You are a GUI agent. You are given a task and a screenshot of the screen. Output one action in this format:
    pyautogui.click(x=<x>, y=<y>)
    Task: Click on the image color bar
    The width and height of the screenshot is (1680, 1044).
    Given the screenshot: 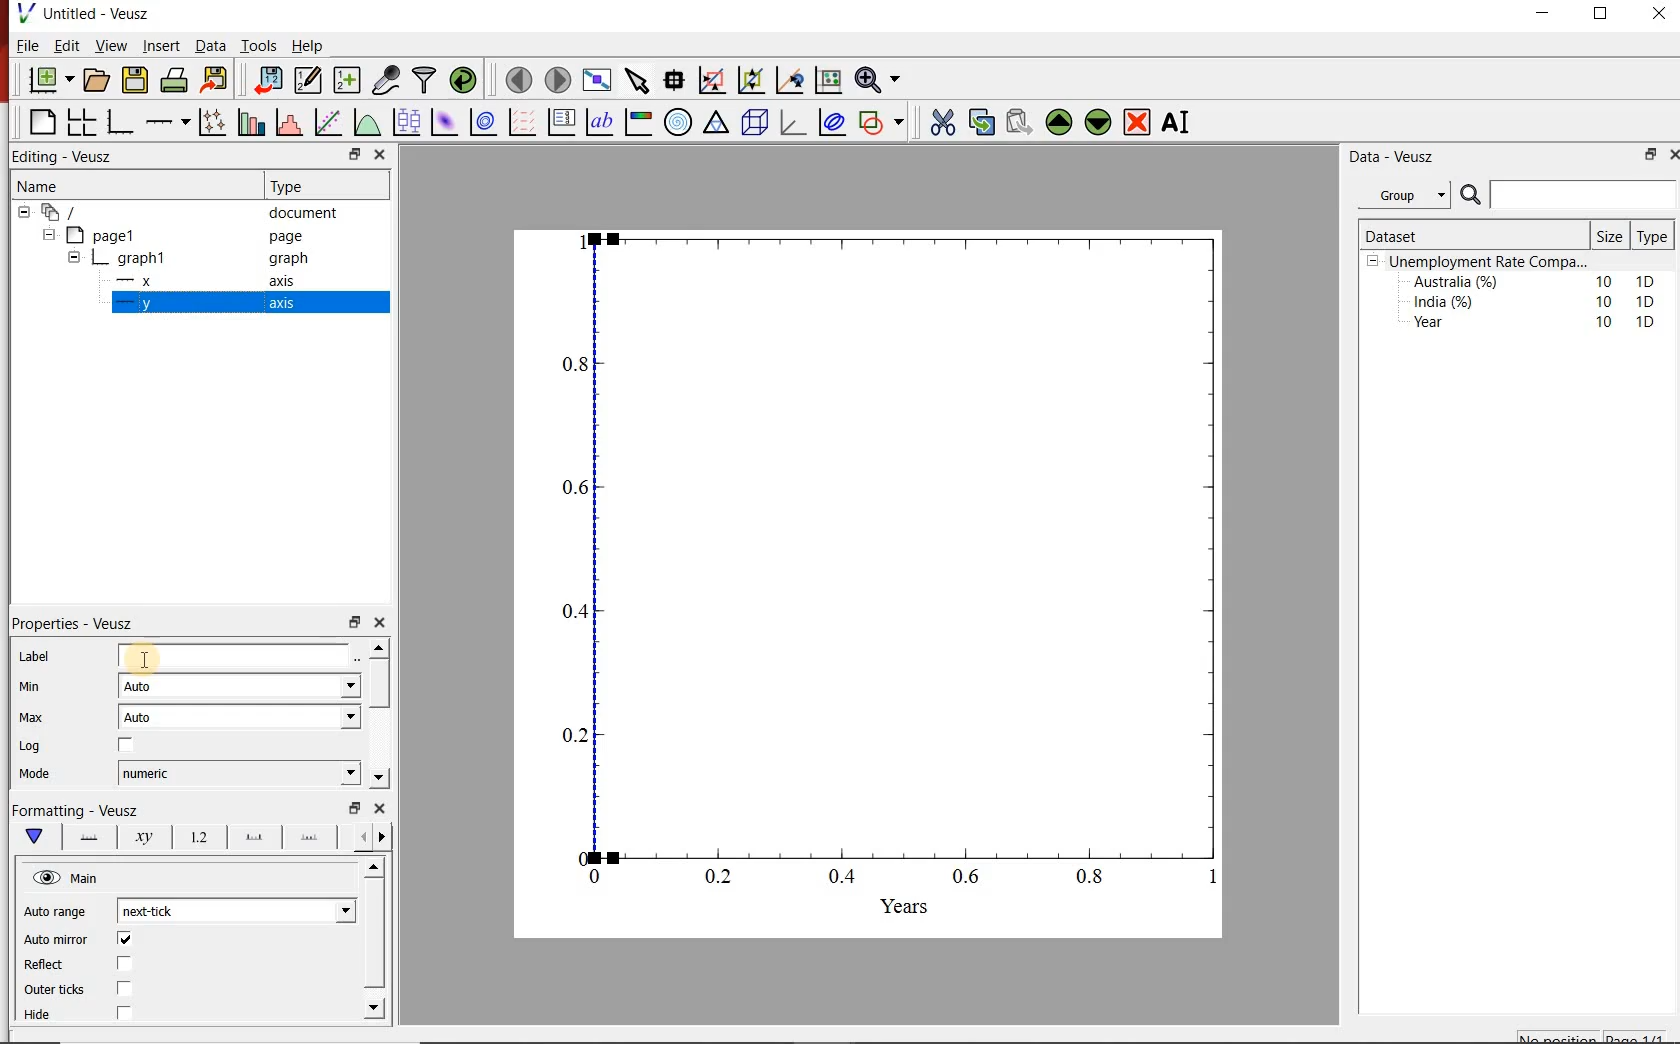 What is the action you would take?
    pyautogui.click(x=638, y=123)
    